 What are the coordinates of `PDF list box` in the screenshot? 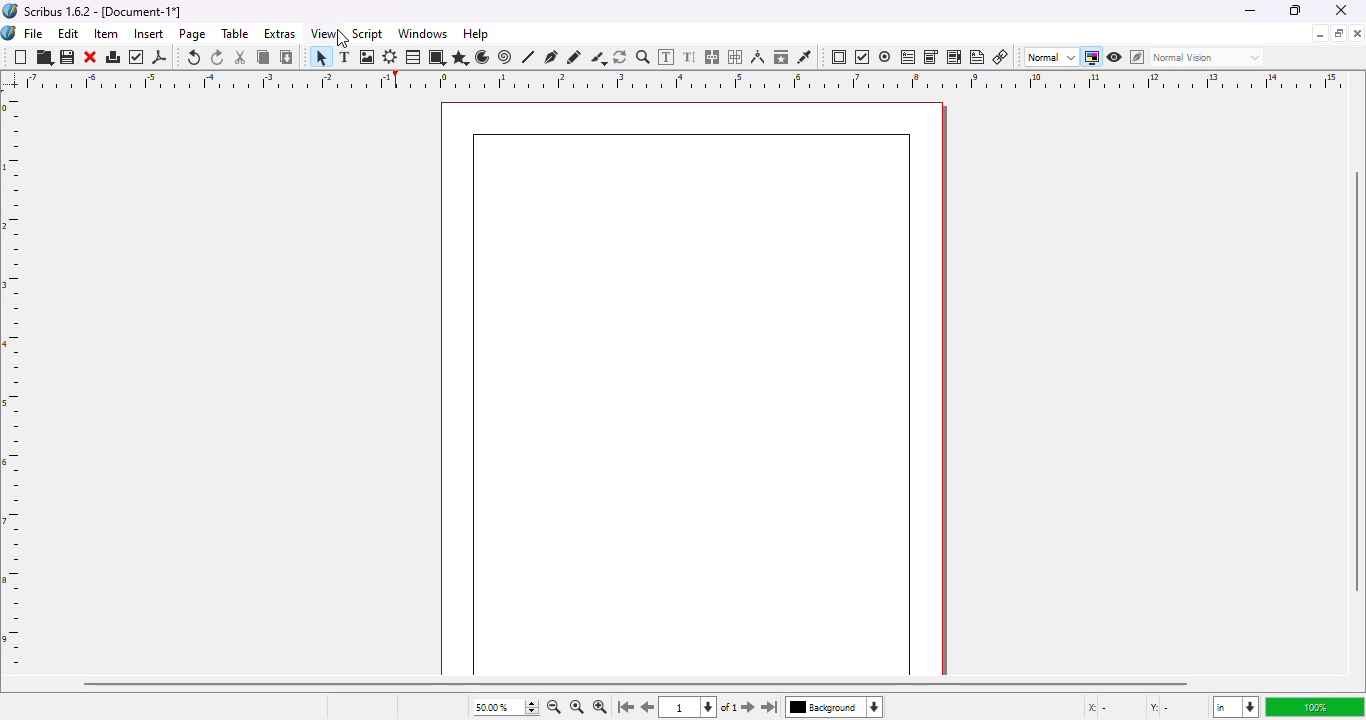 It's located at (954, 57).